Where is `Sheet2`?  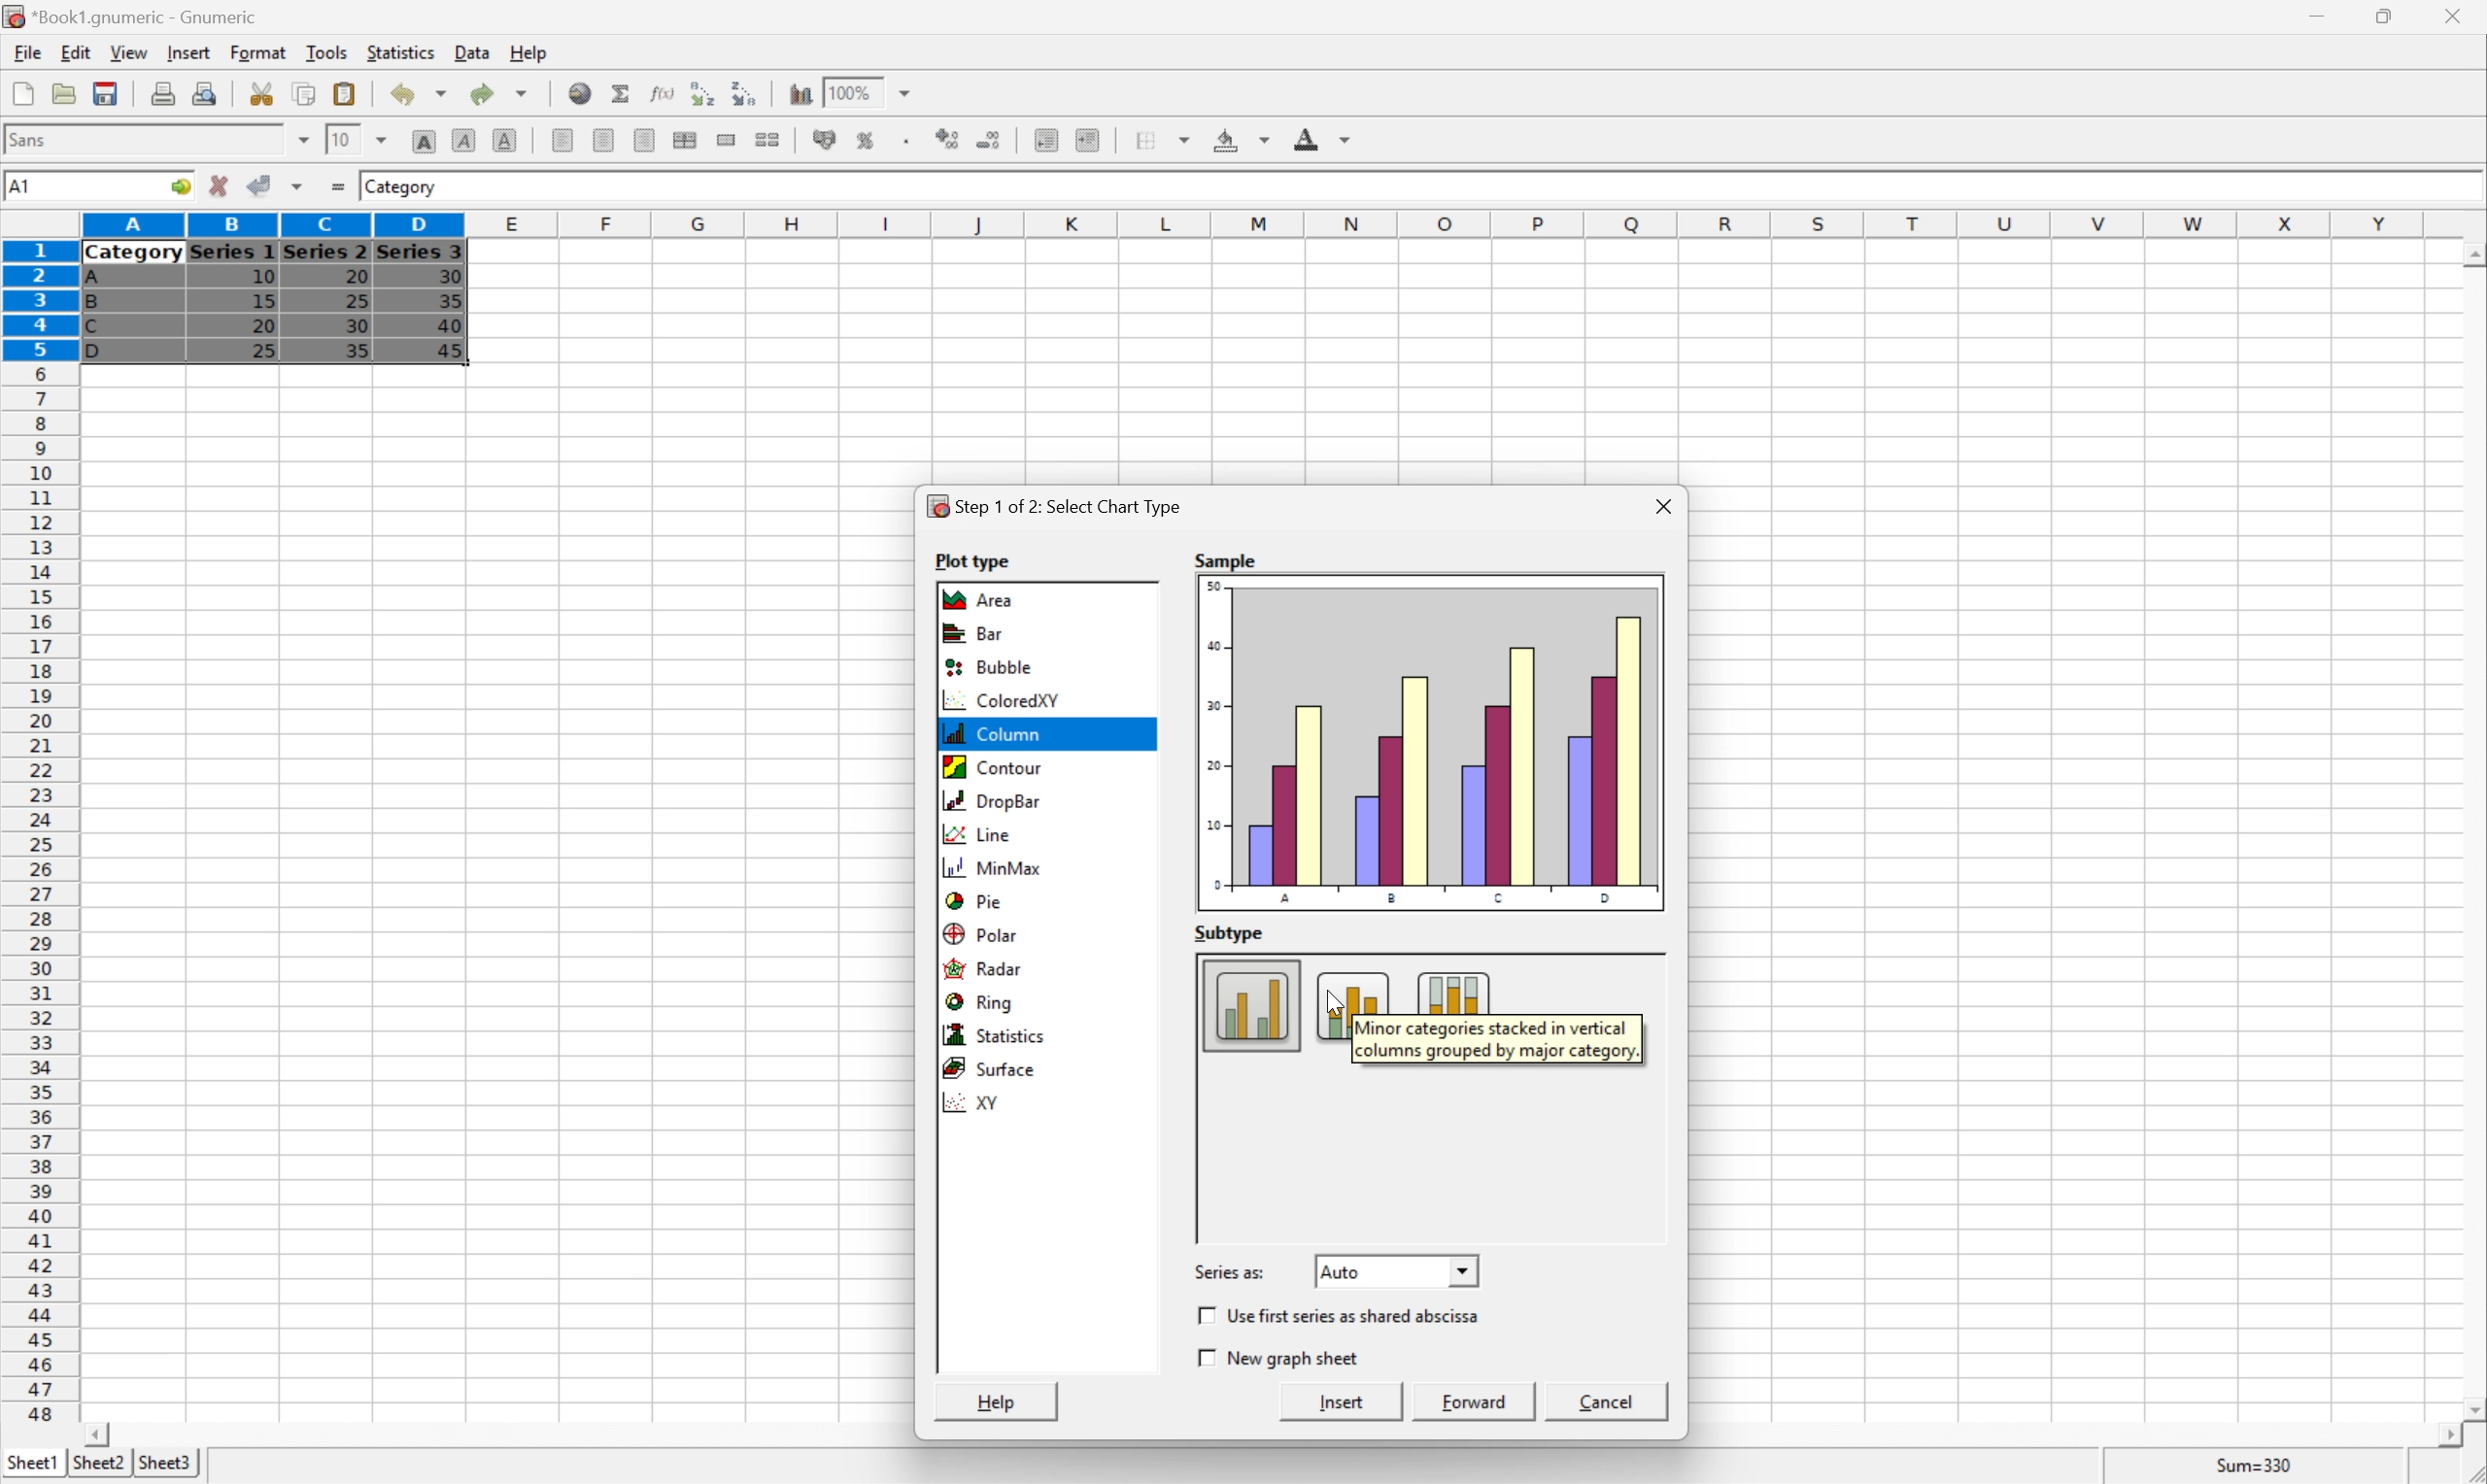
Sheet2 is located at coordinates (98, 1463).